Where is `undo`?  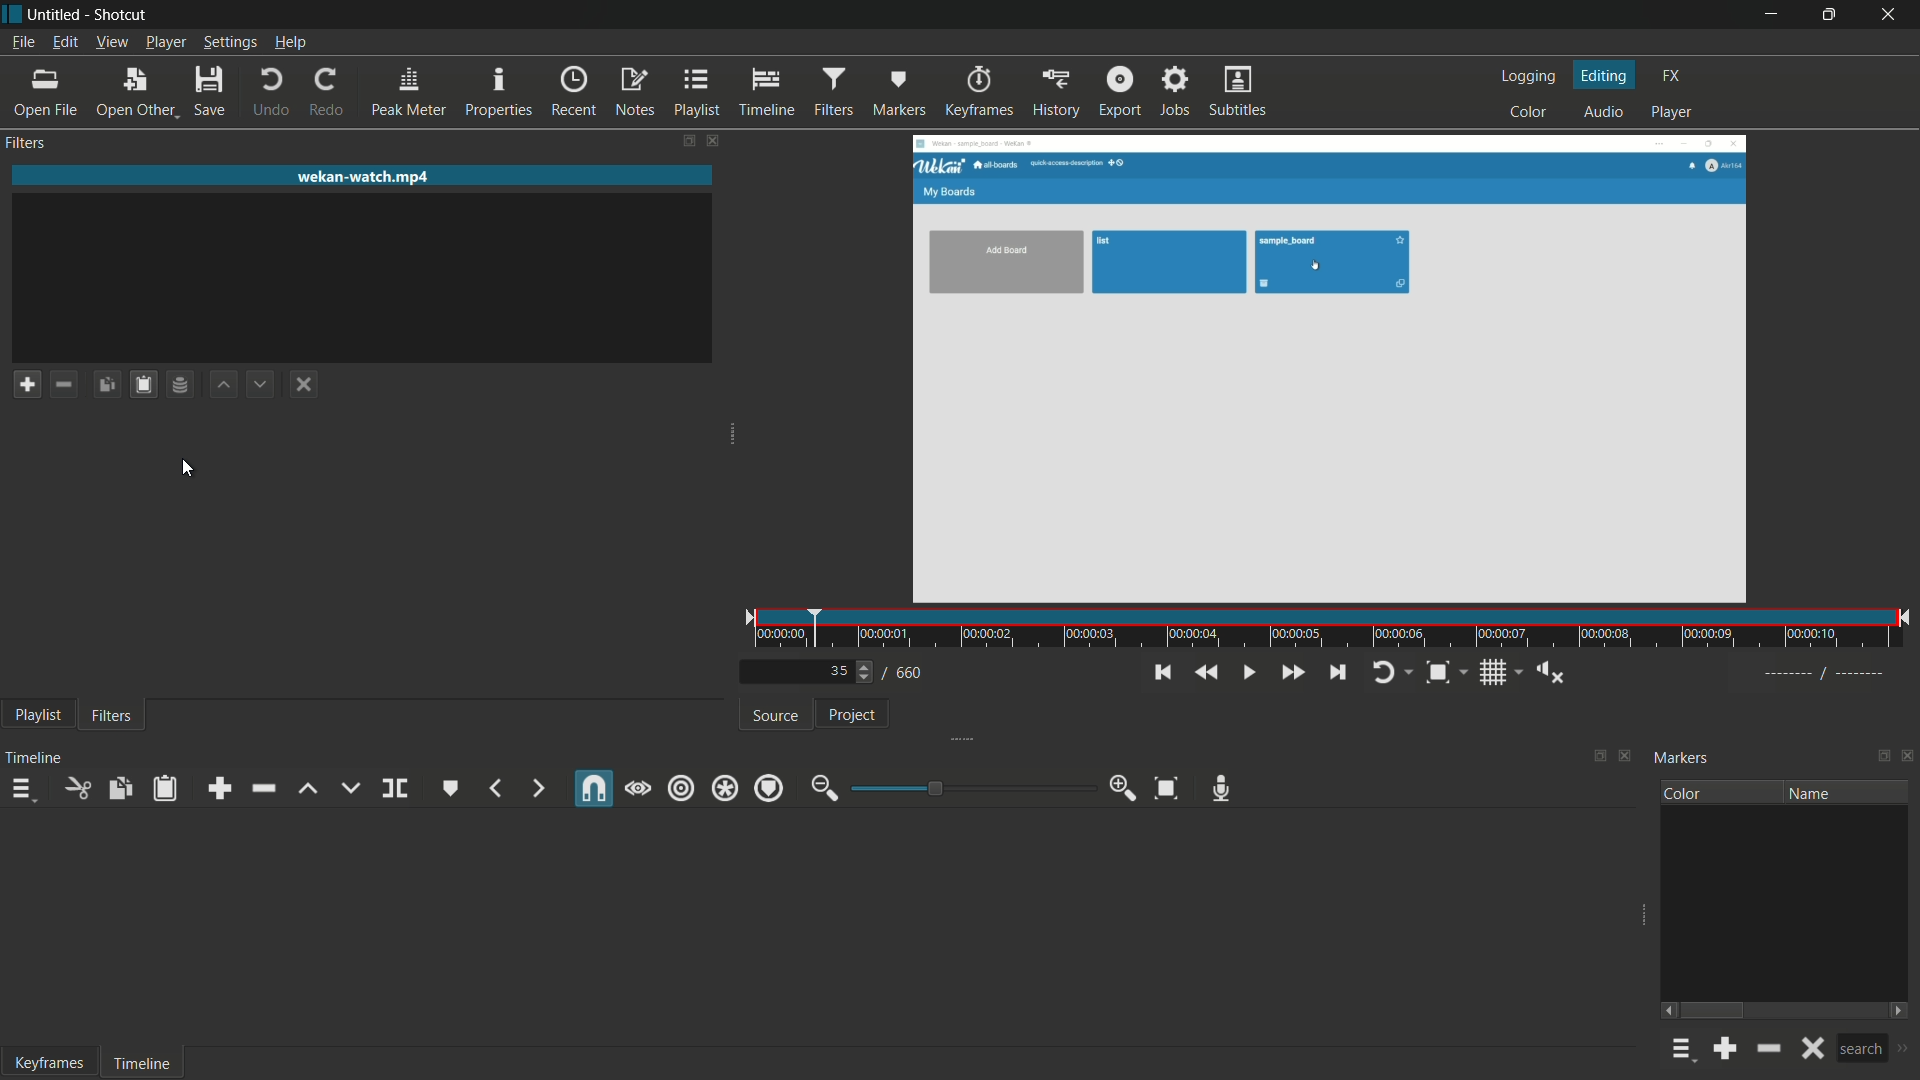
undo is located at coordinates (271, 93).